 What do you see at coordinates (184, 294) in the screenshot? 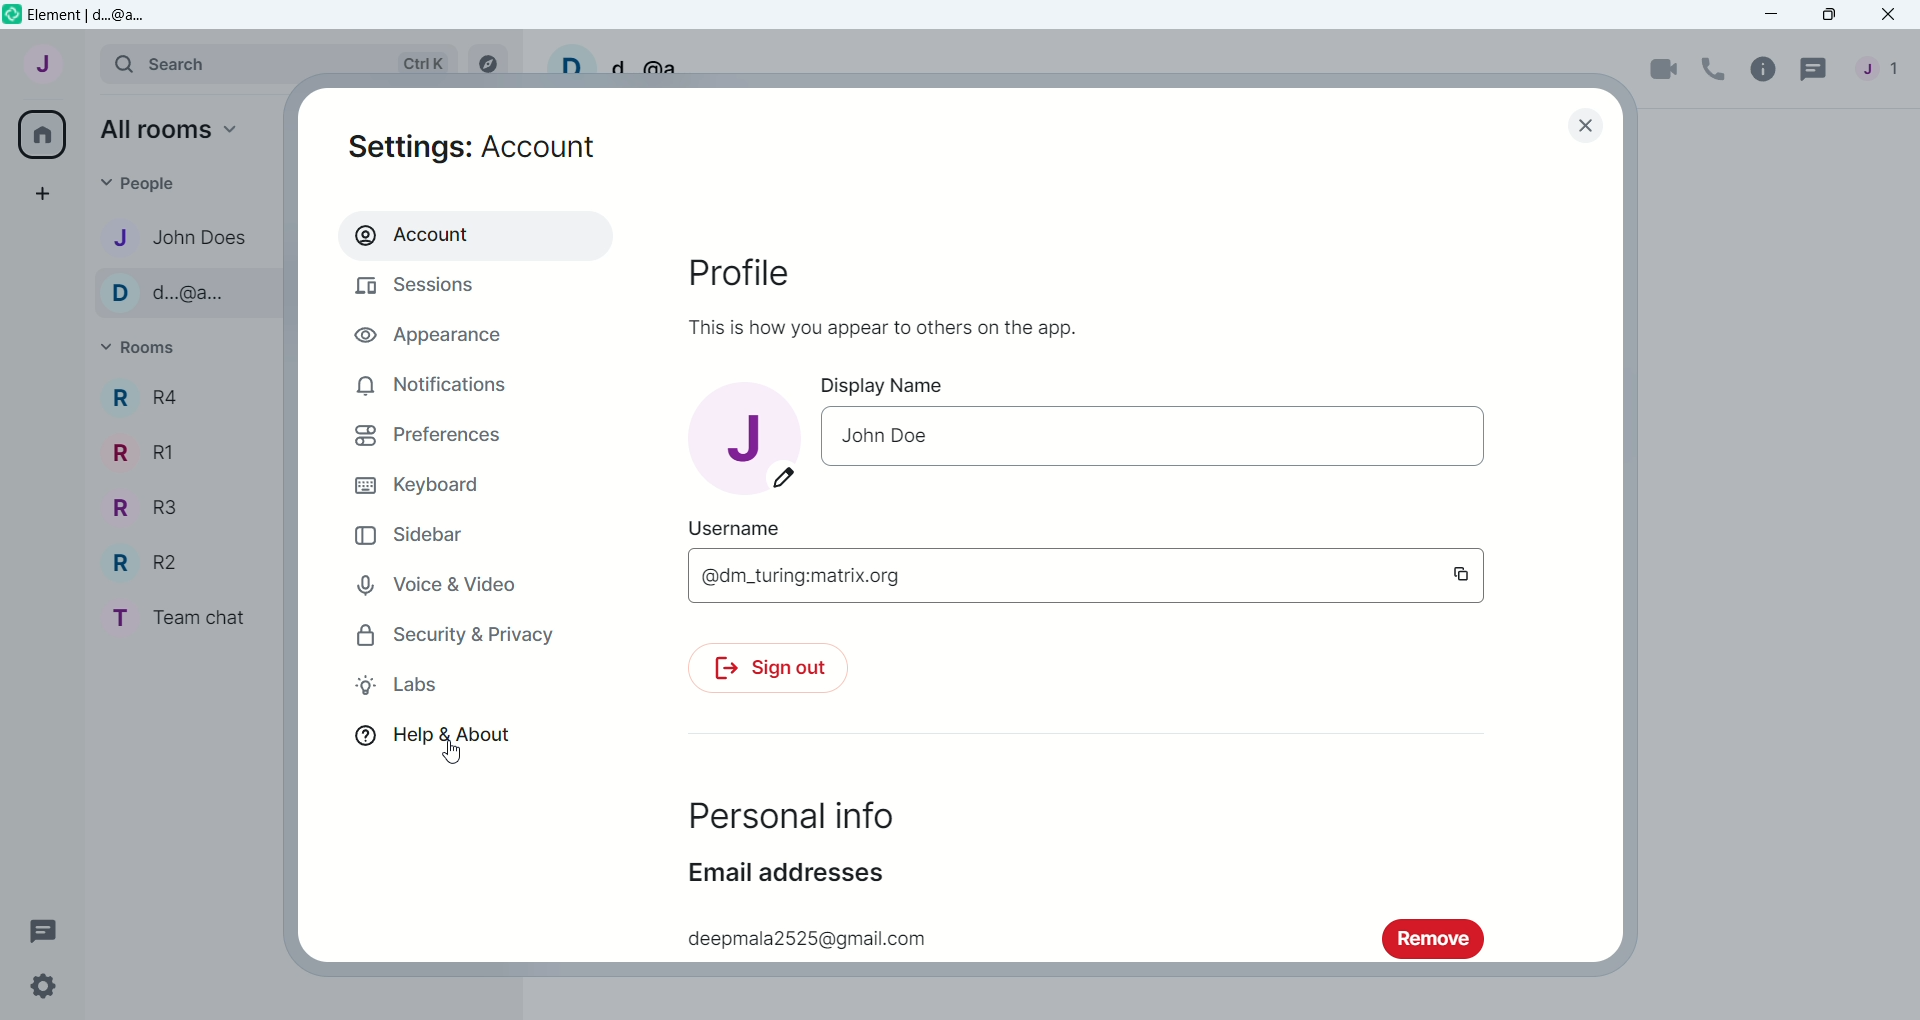
I see `Contact name` at bounding box center [184, 294].